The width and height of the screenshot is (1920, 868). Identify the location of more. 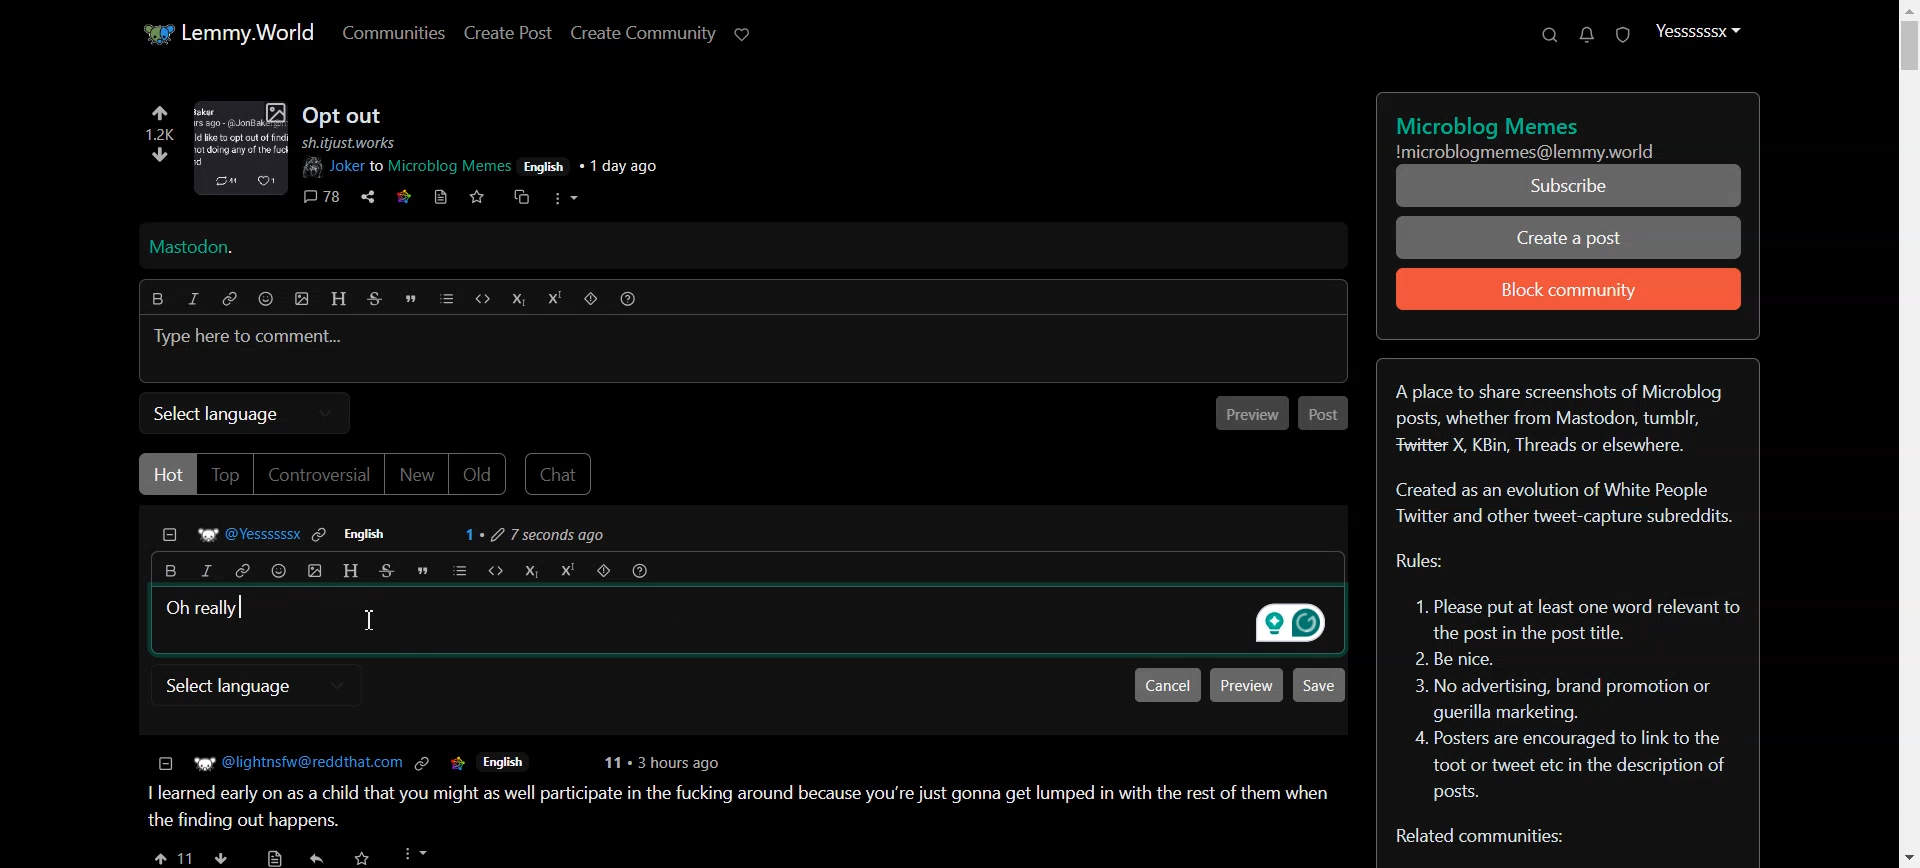
(567, 199).